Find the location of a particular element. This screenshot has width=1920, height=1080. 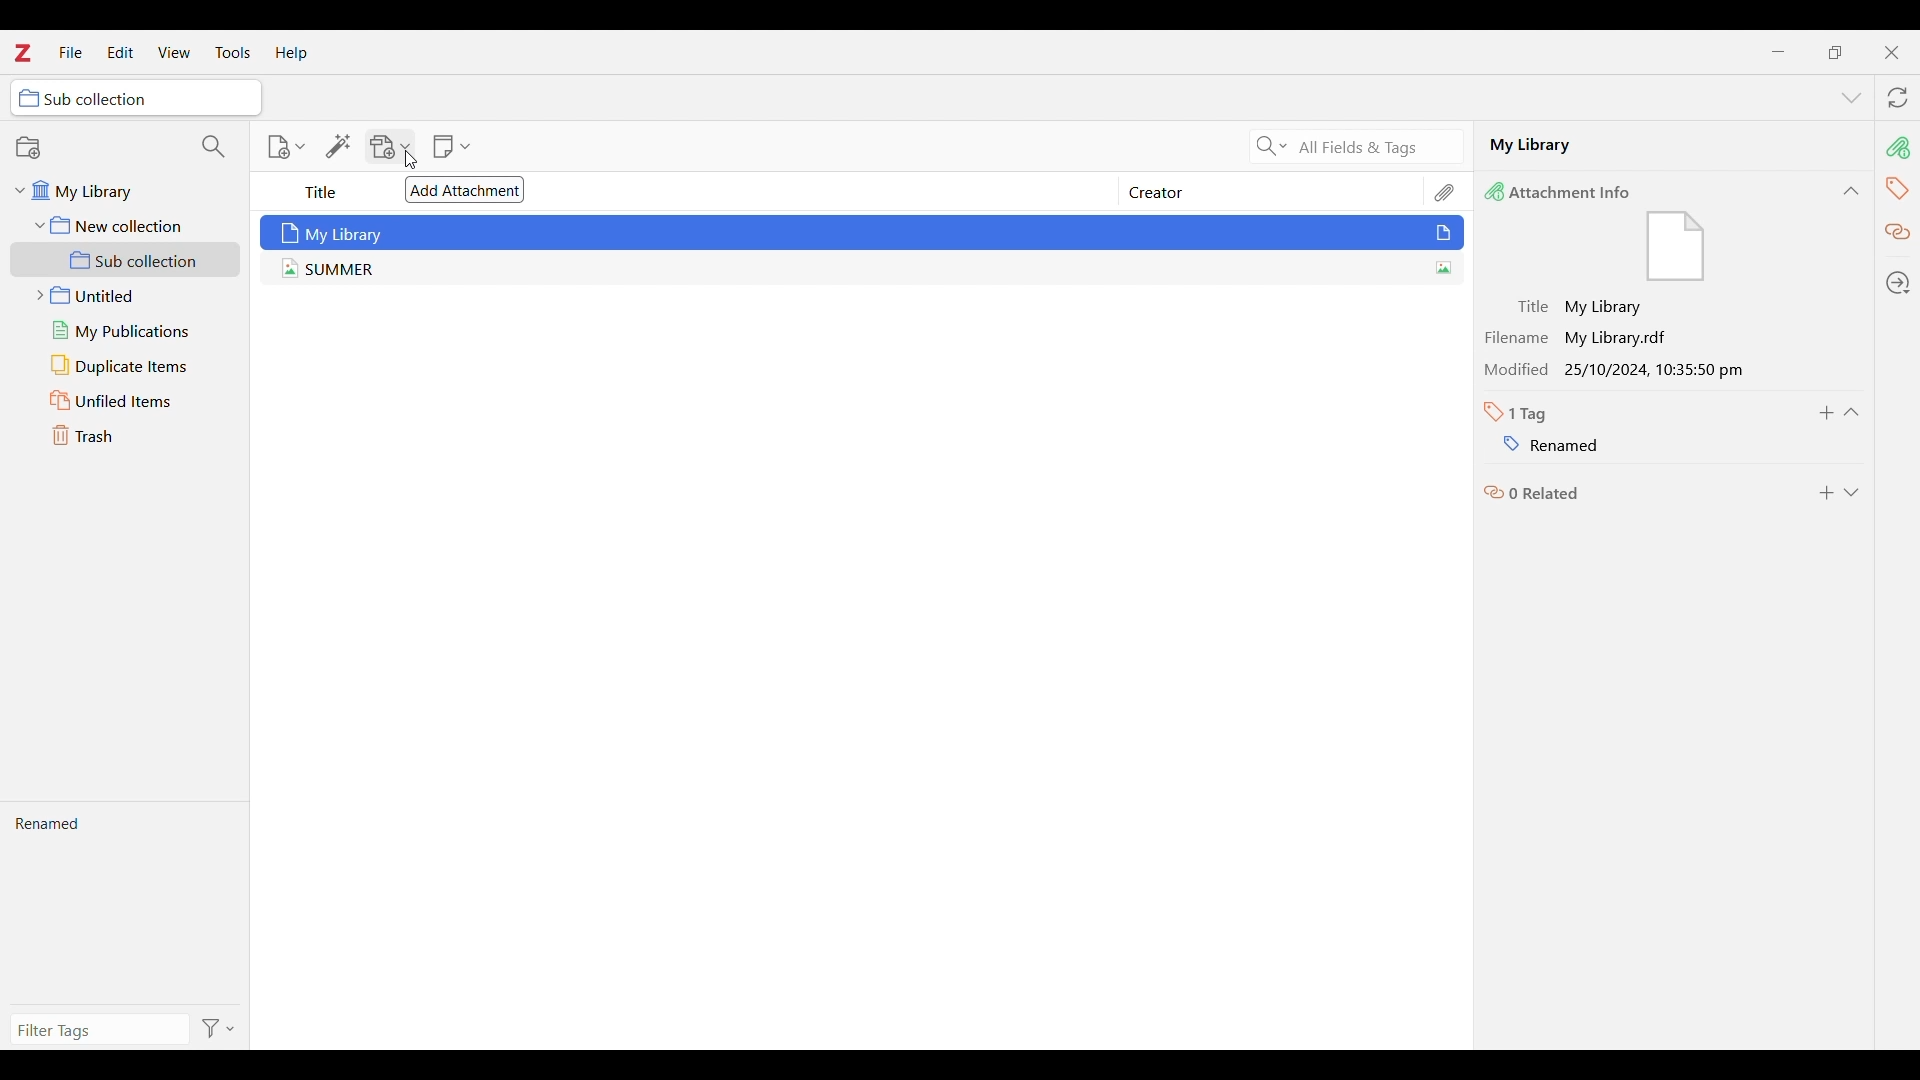

maximize is located at coordinates (1834, 52).